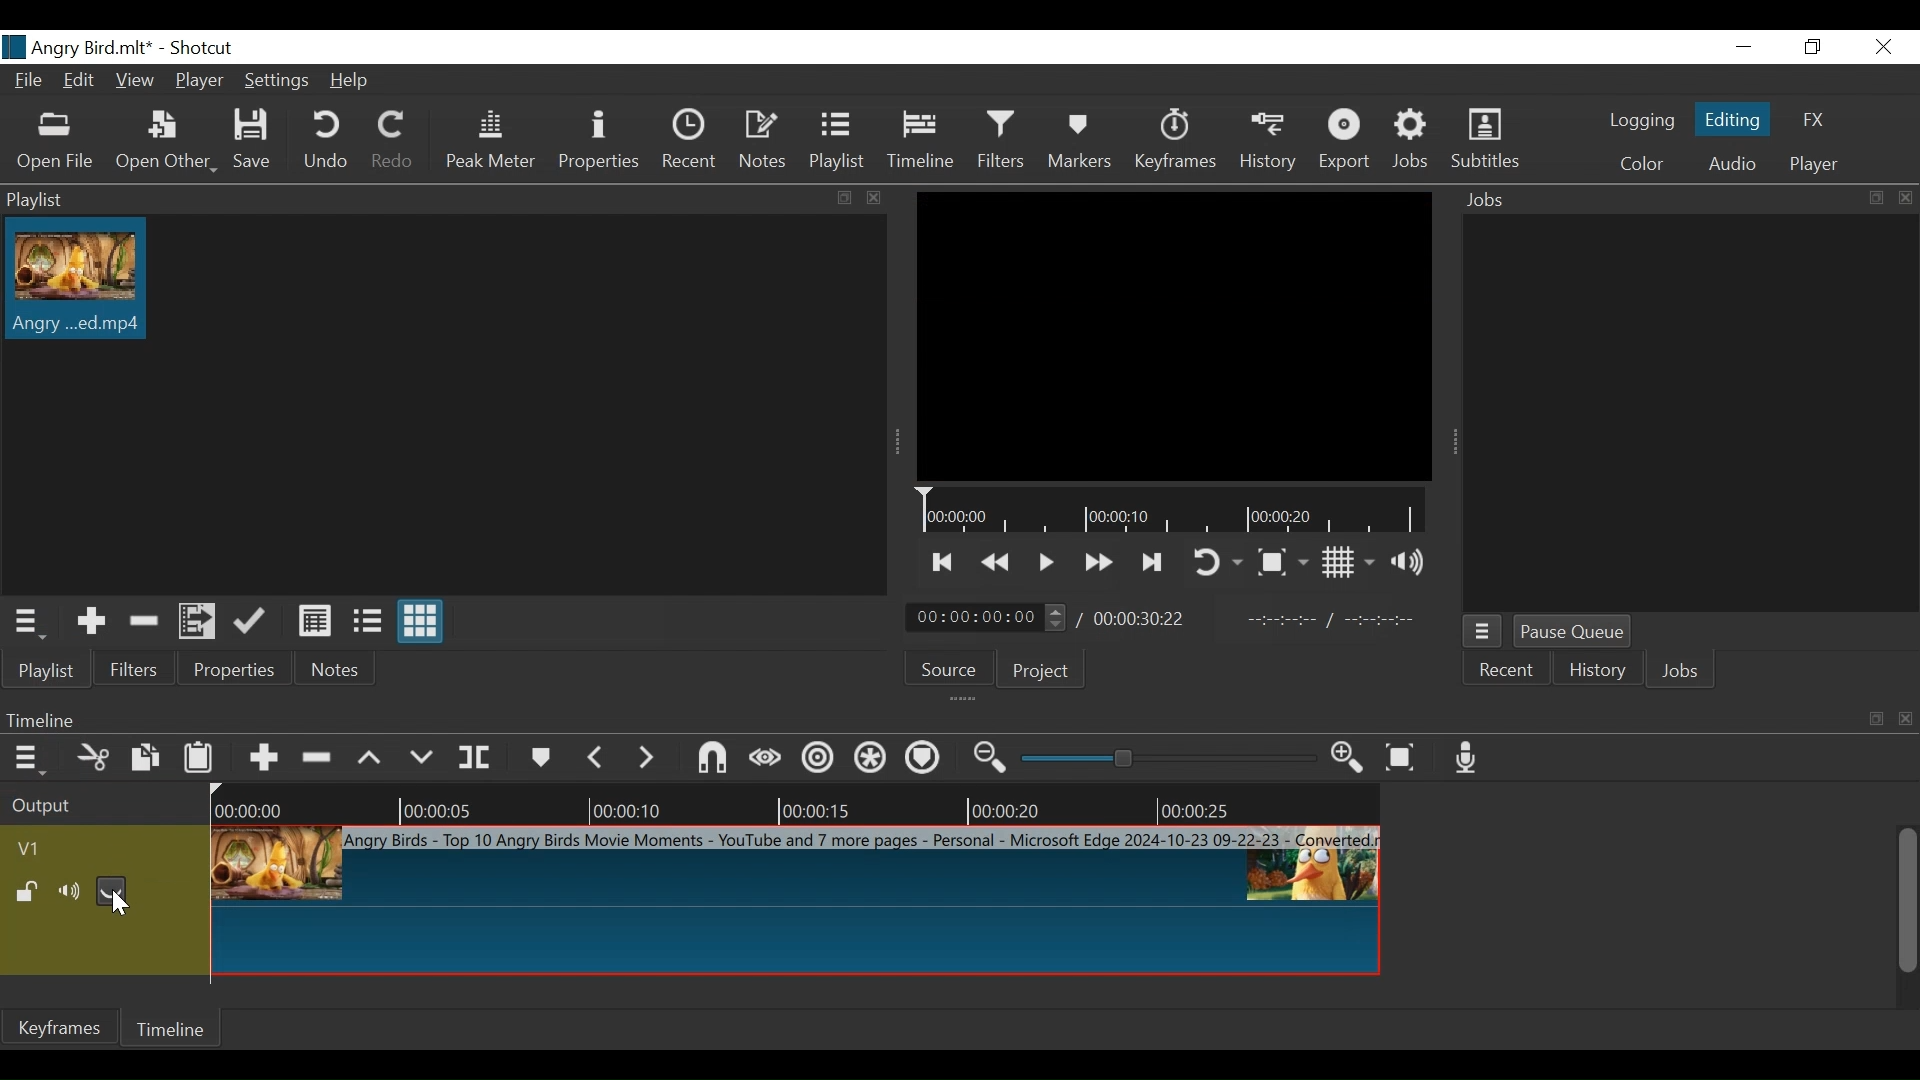 The width and height of the screenshot is (1920, 1080). I want to click on Toggle play or pause (space), so click(1045, 562).